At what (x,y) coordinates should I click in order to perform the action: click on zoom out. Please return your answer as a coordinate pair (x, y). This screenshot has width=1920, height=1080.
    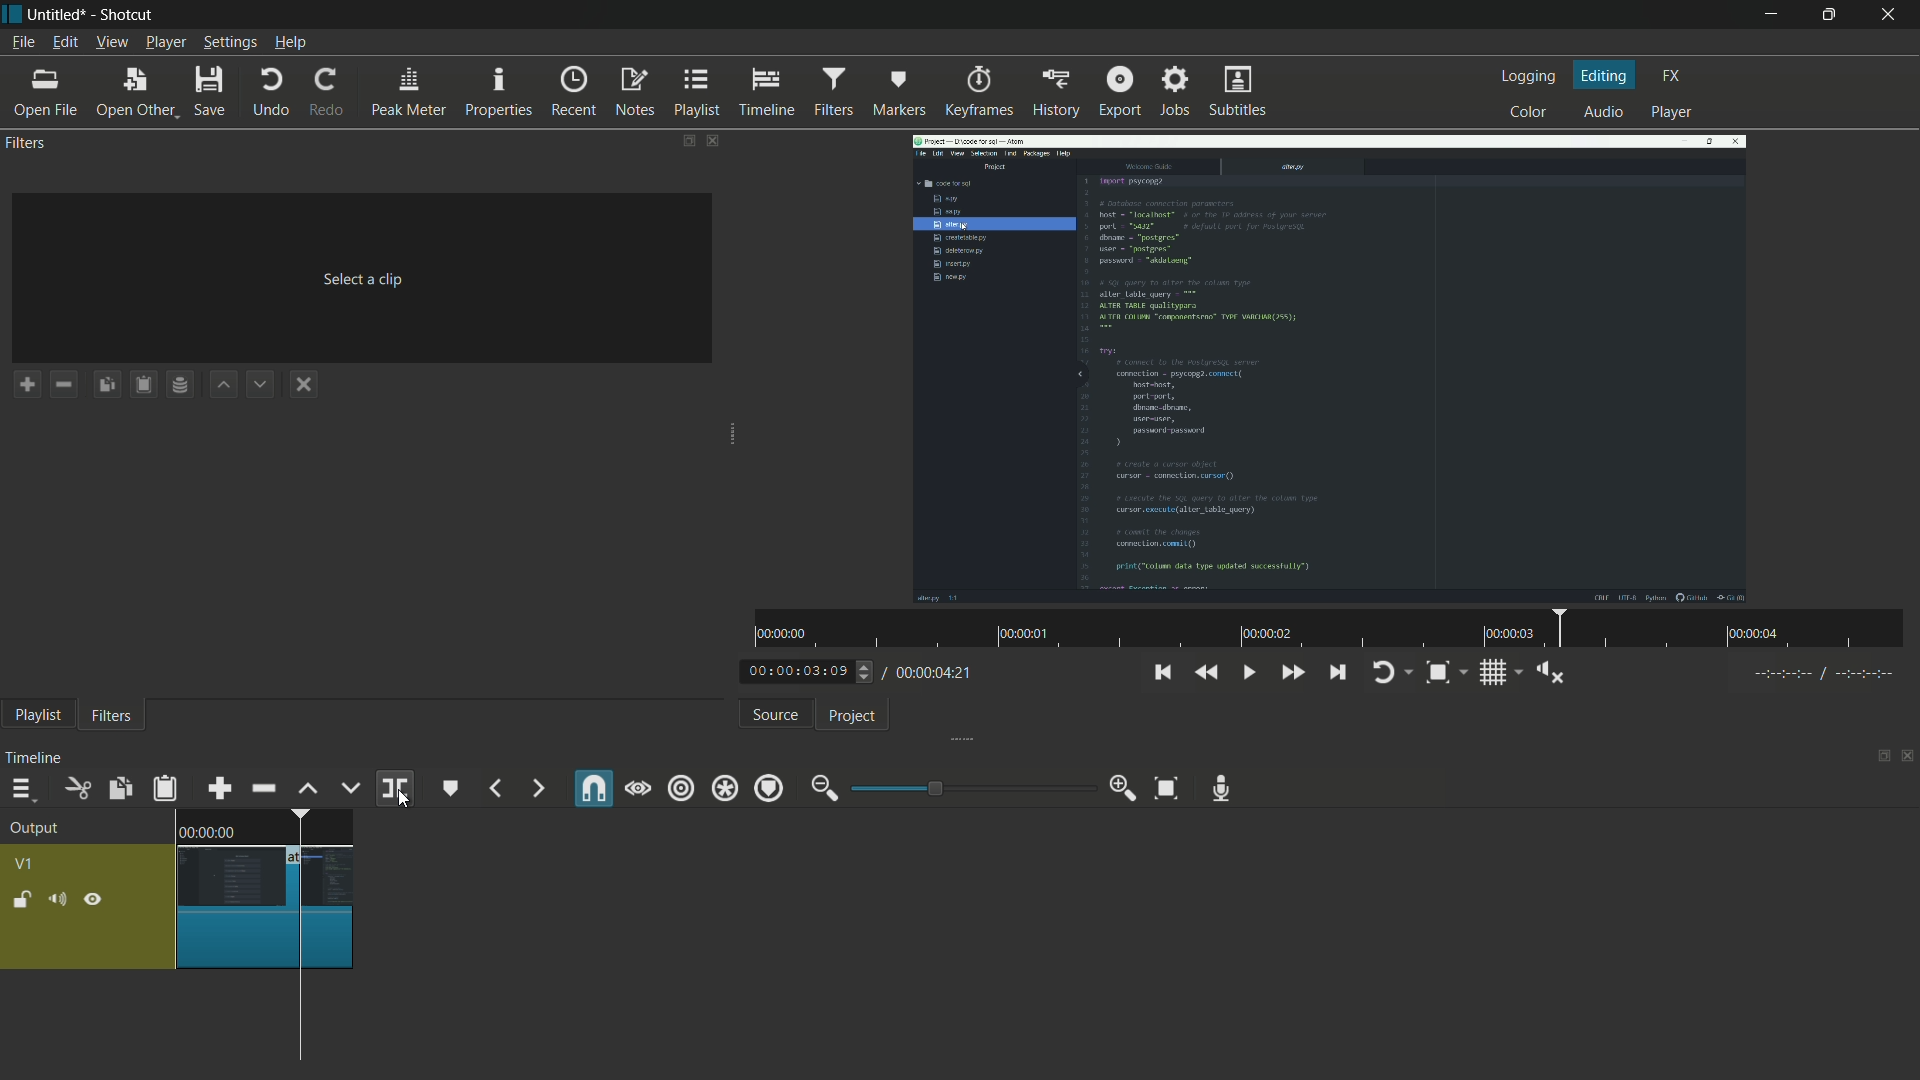
    Looking at the image, I should click on (824, 785).